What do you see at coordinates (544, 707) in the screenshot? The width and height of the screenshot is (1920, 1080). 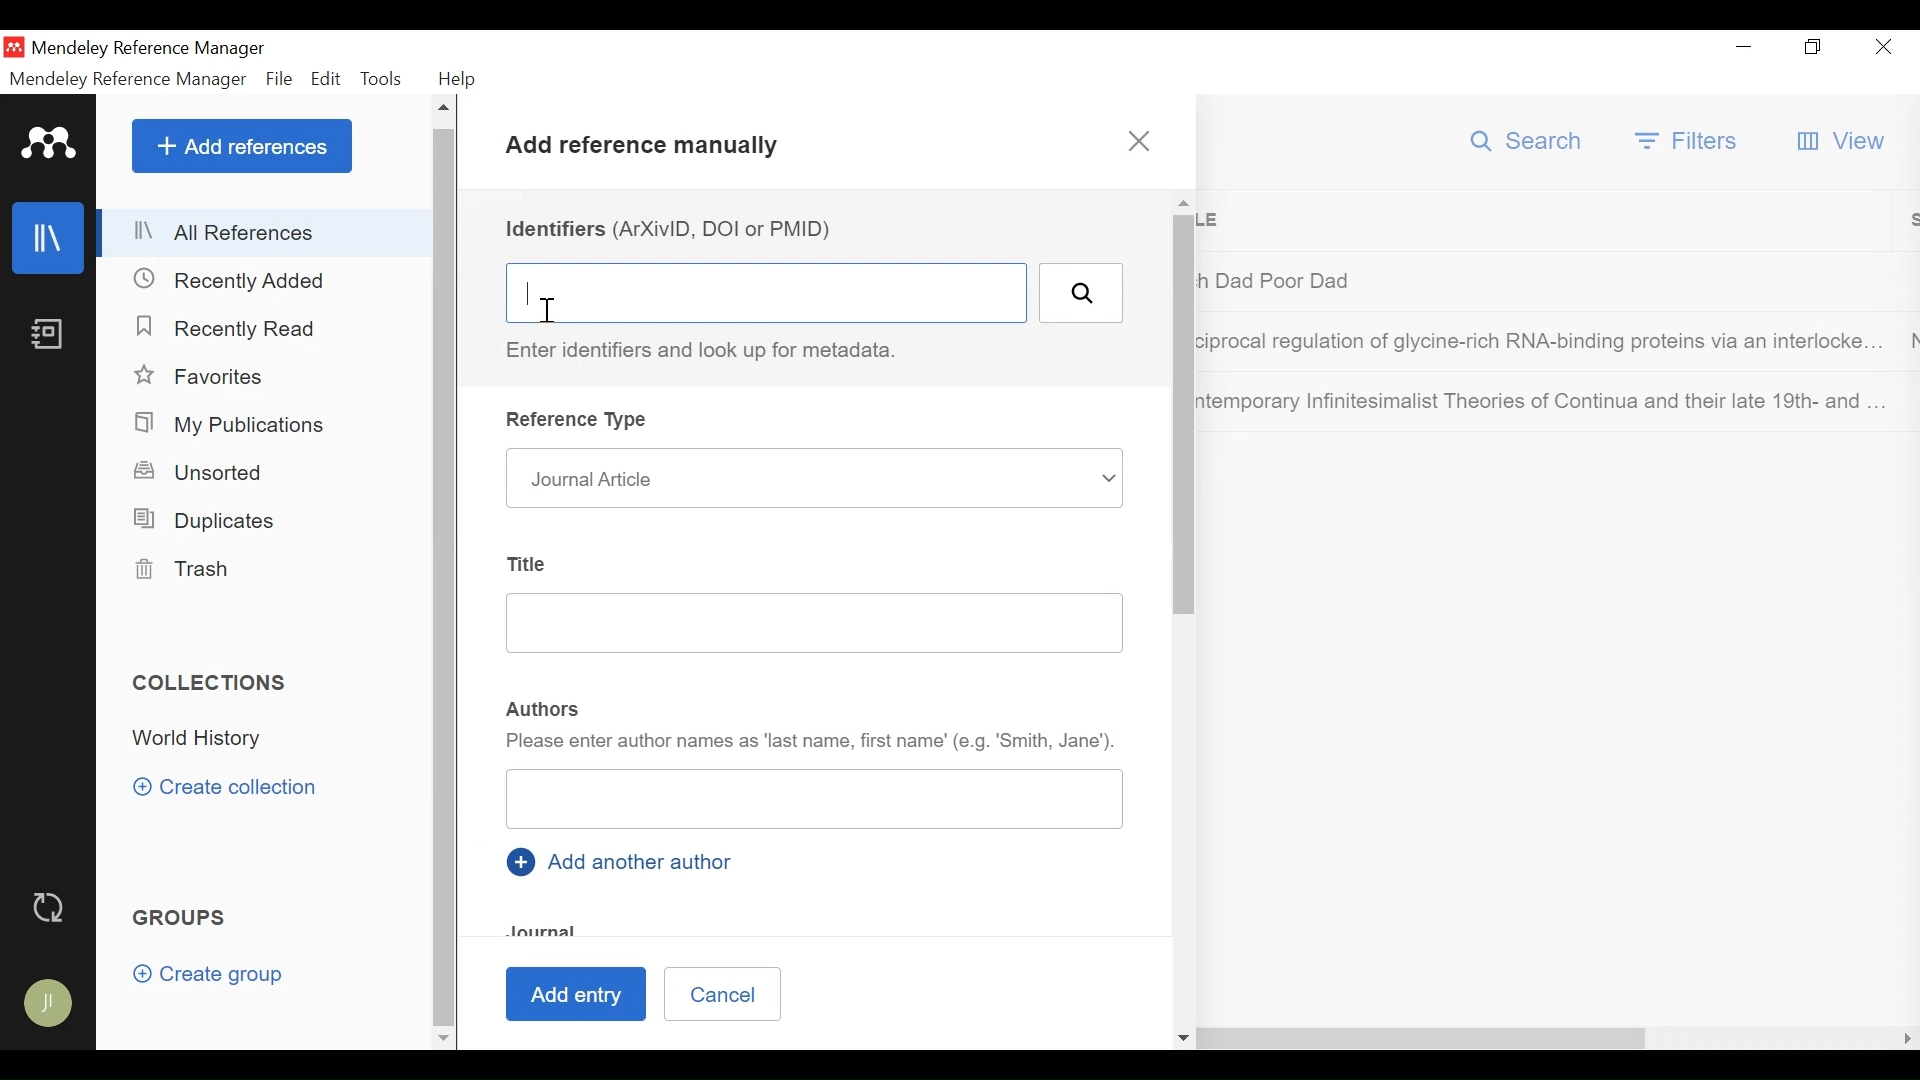 I see `Authors` at bounding box center [544, 707].